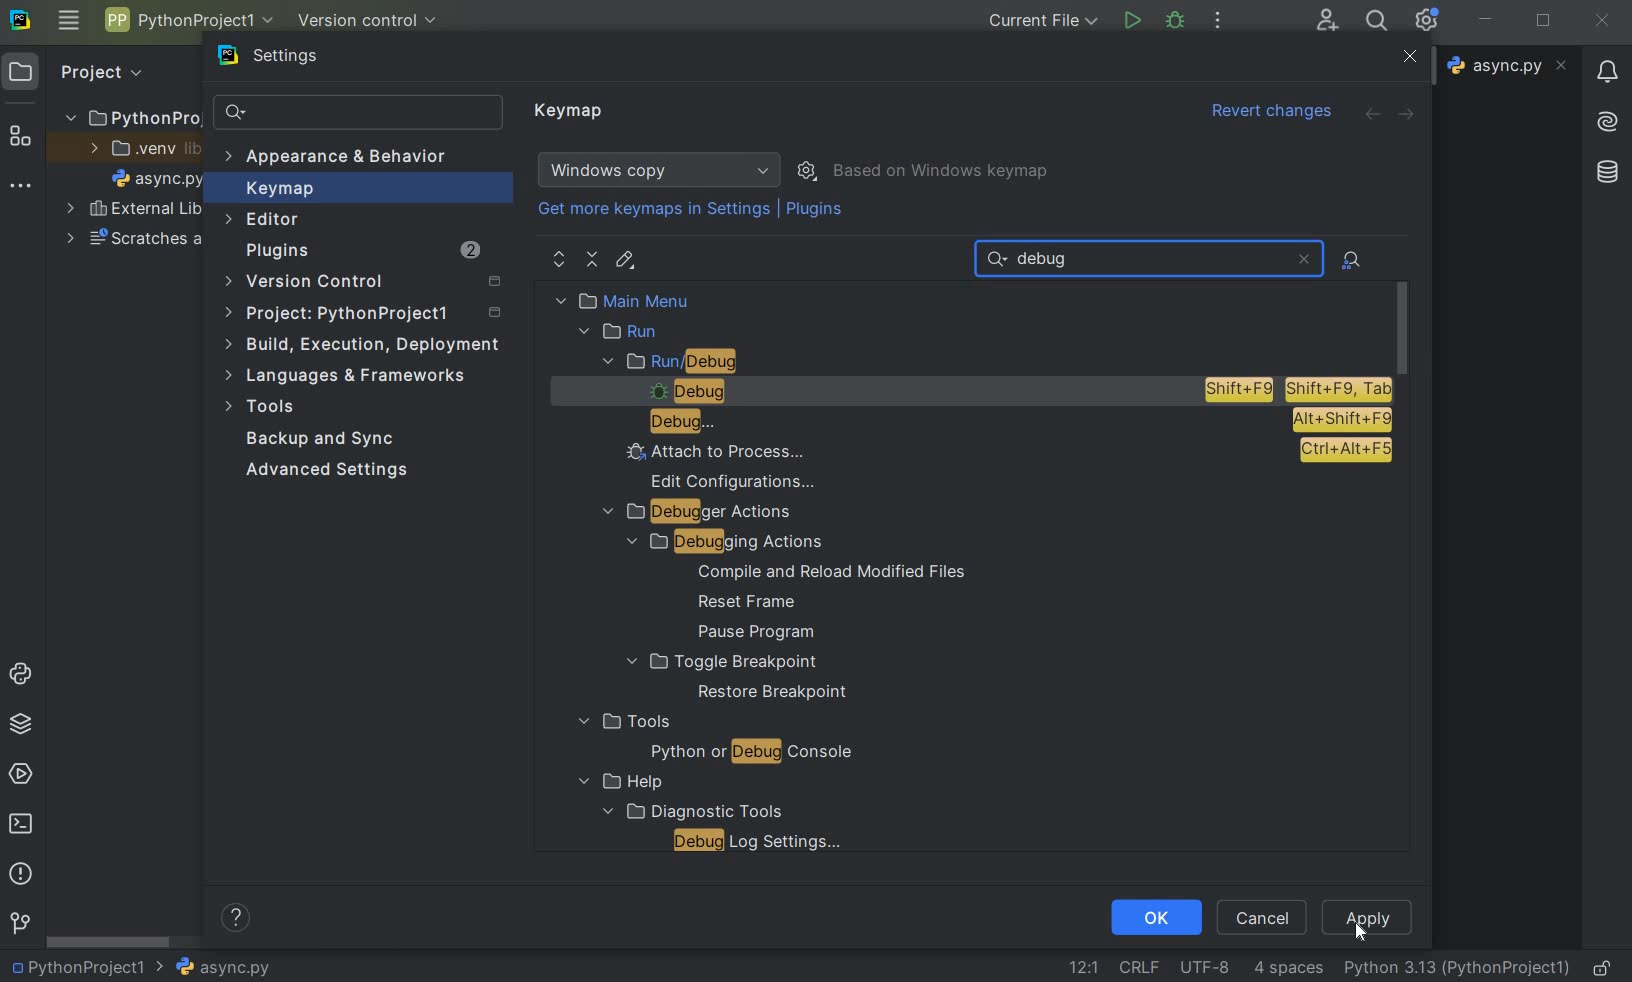  What do you see at coordinates (1486, 19) in the screenshot?
I see `minimize` at bounding box center [1486, 19].